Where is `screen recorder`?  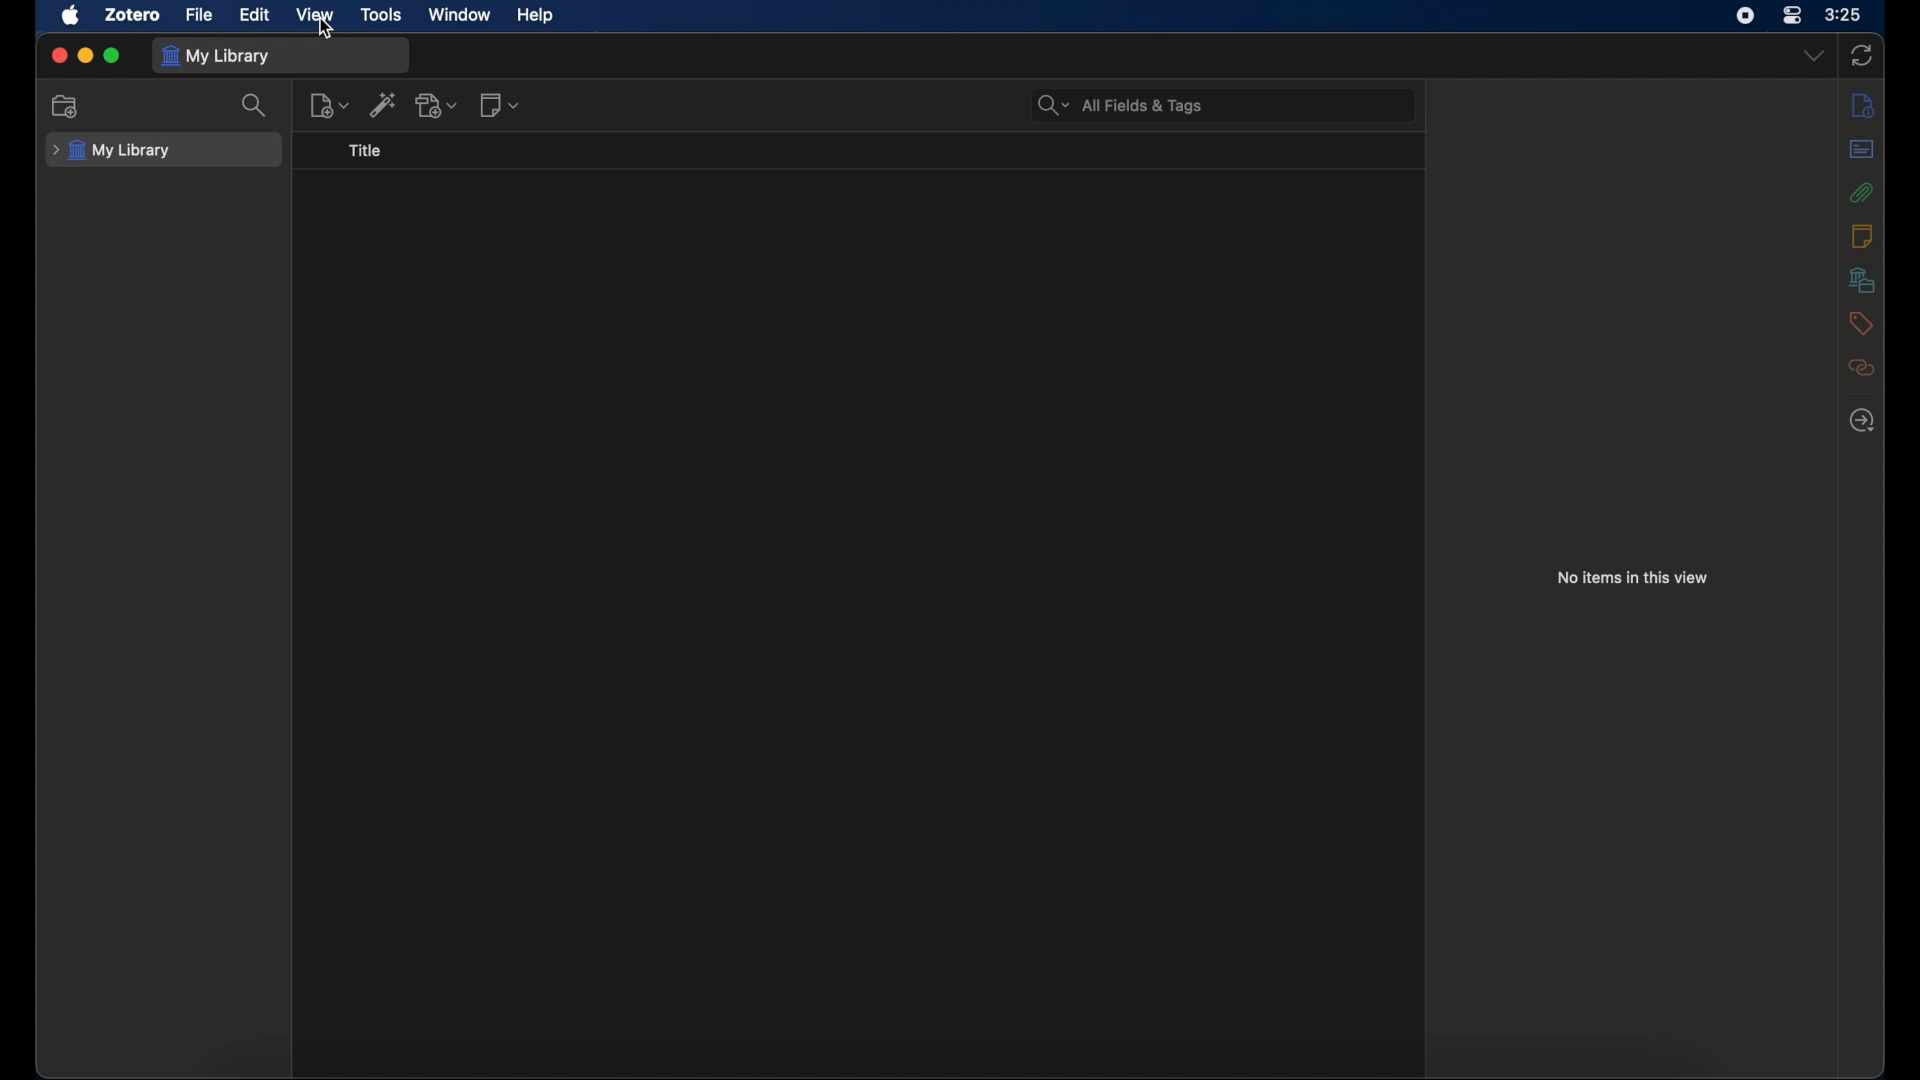 screen recorder is located at coordinates (1745, 15).